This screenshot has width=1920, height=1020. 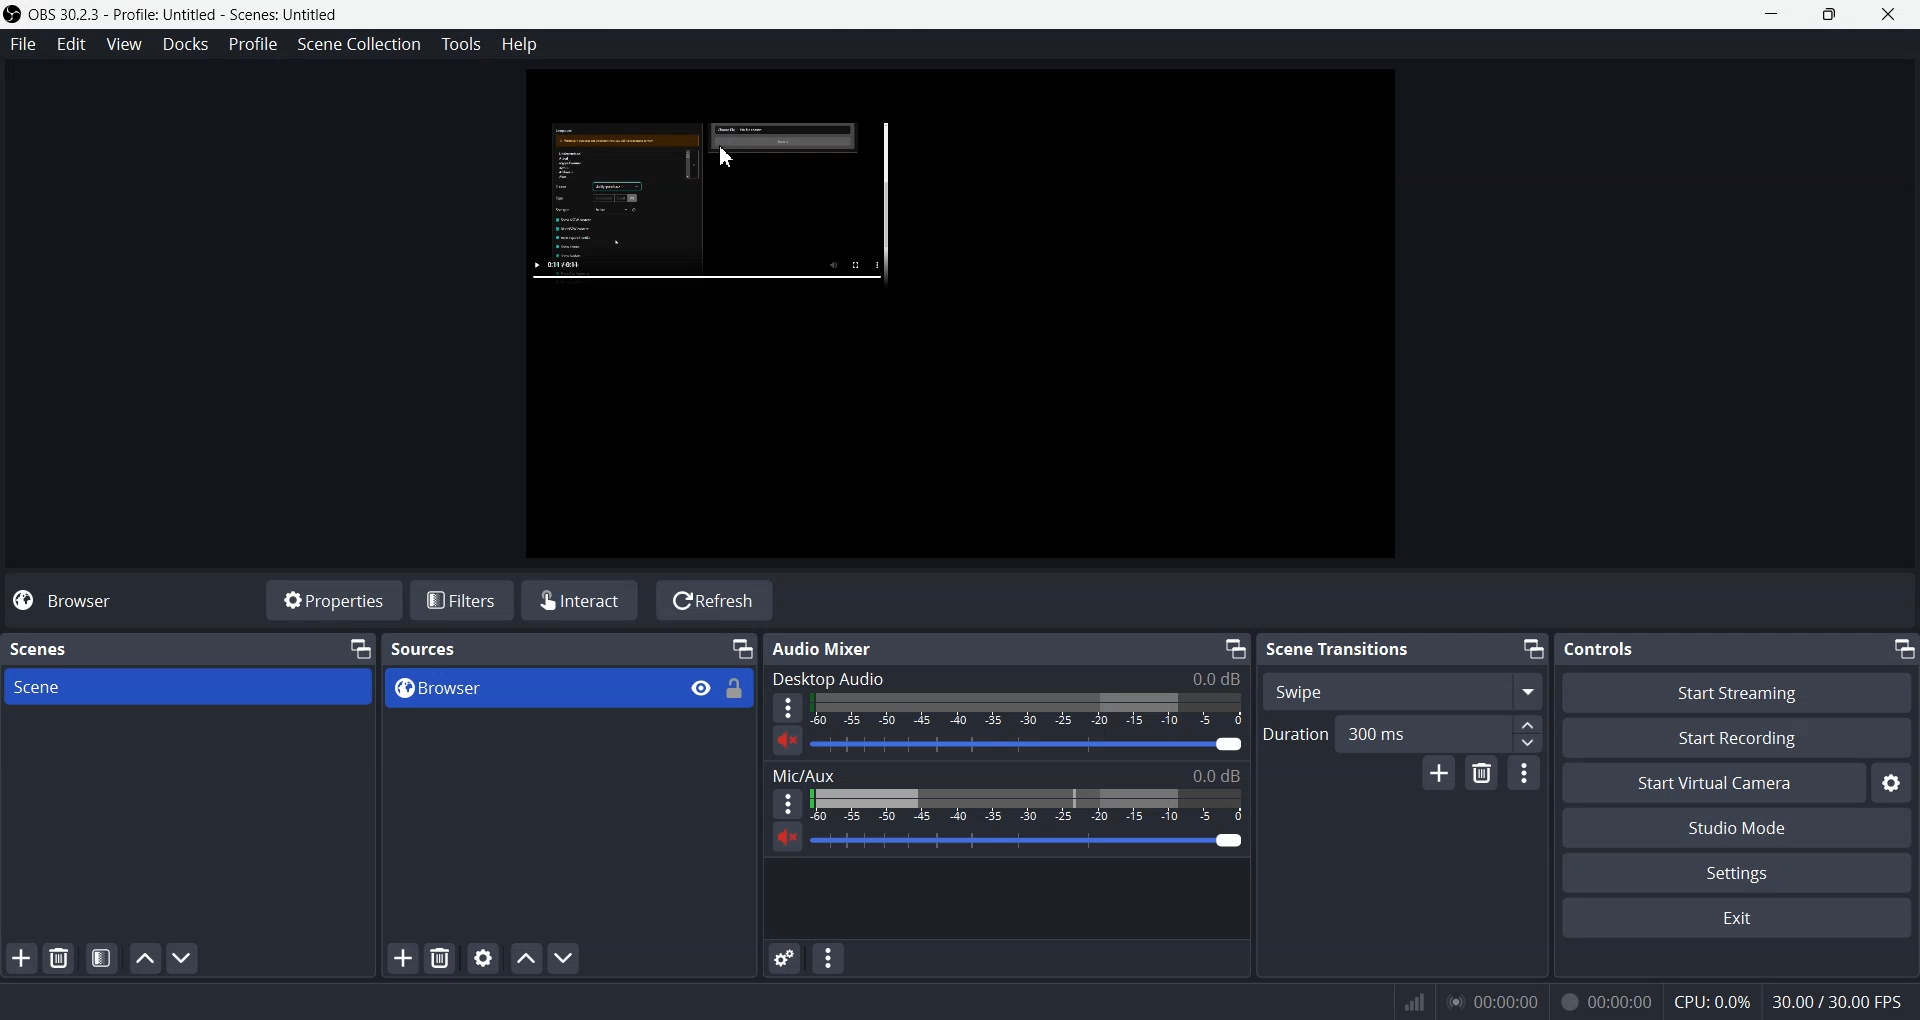 What do you see at coordinates (175, 15) in the screenshot?
I see `OBS 30.2.3 - Profile: Untitled - Scenes: Untitled` at bounding box center [175, 15].